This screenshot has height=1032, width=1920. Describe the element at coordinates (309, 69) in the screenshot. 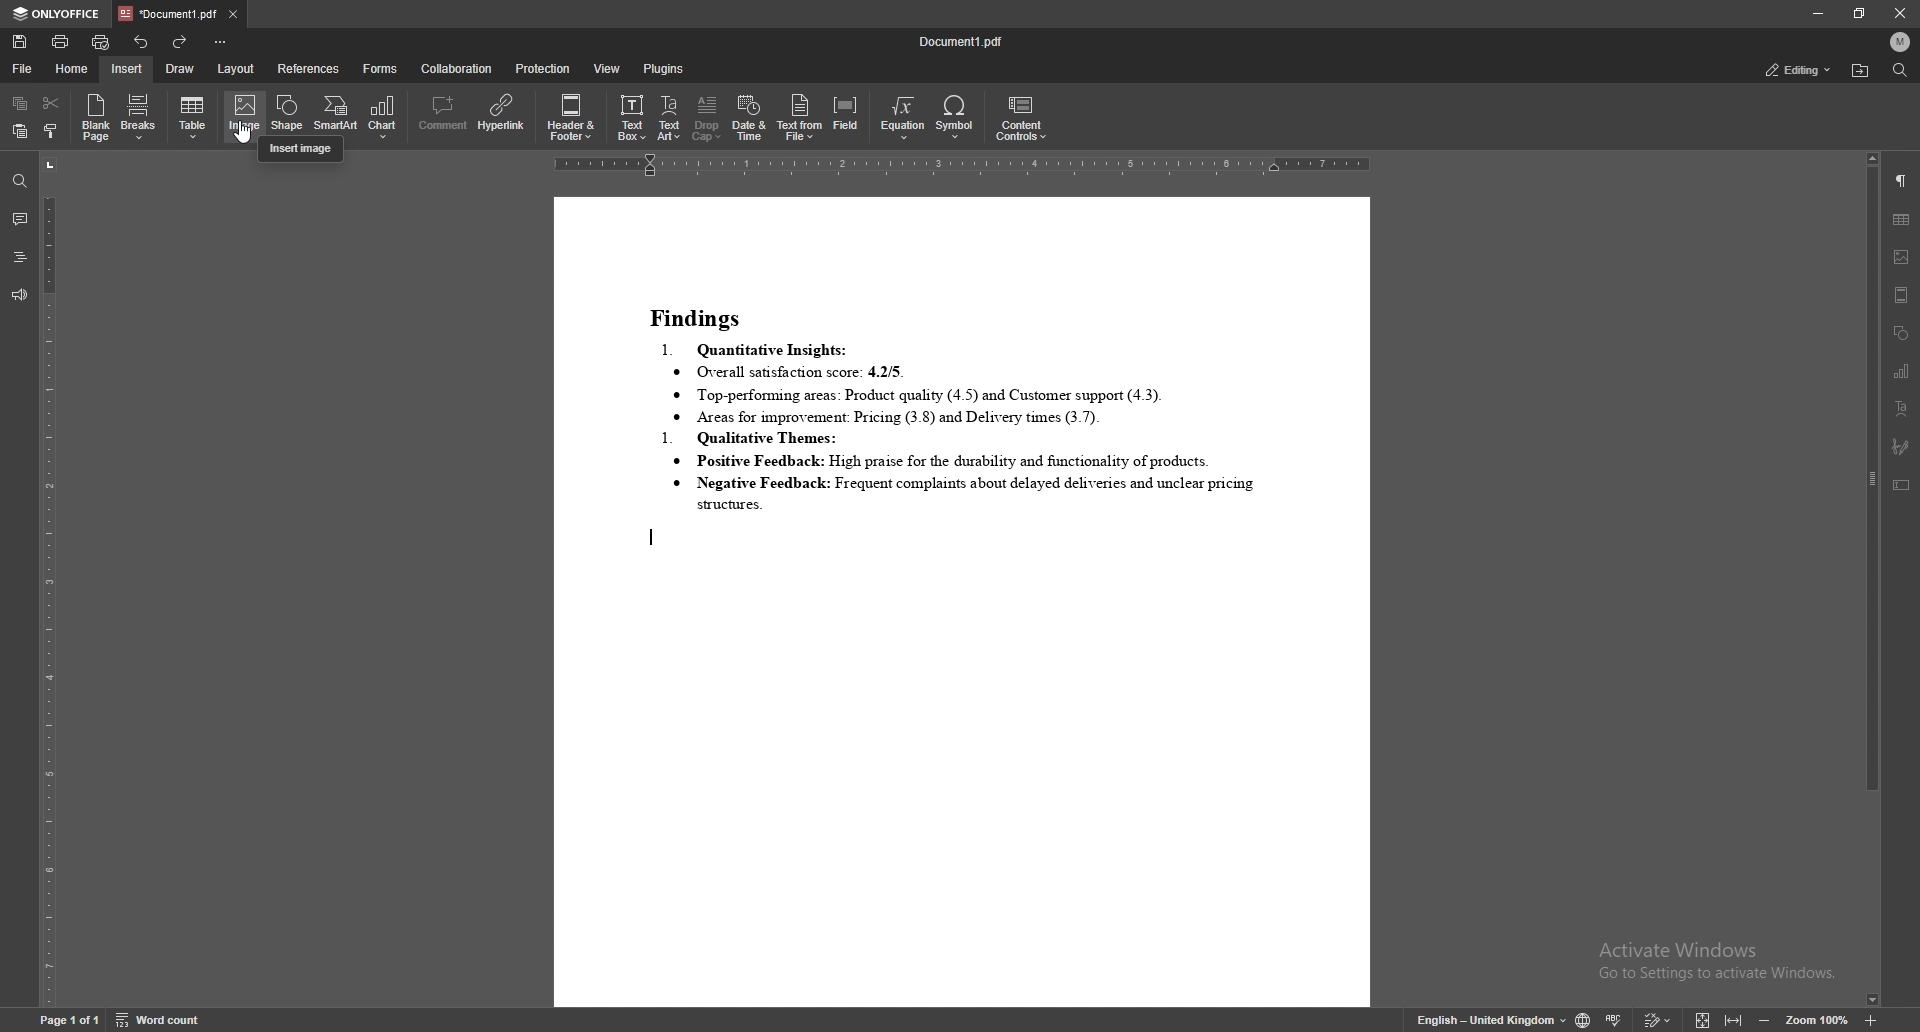

I see `references` at that location.